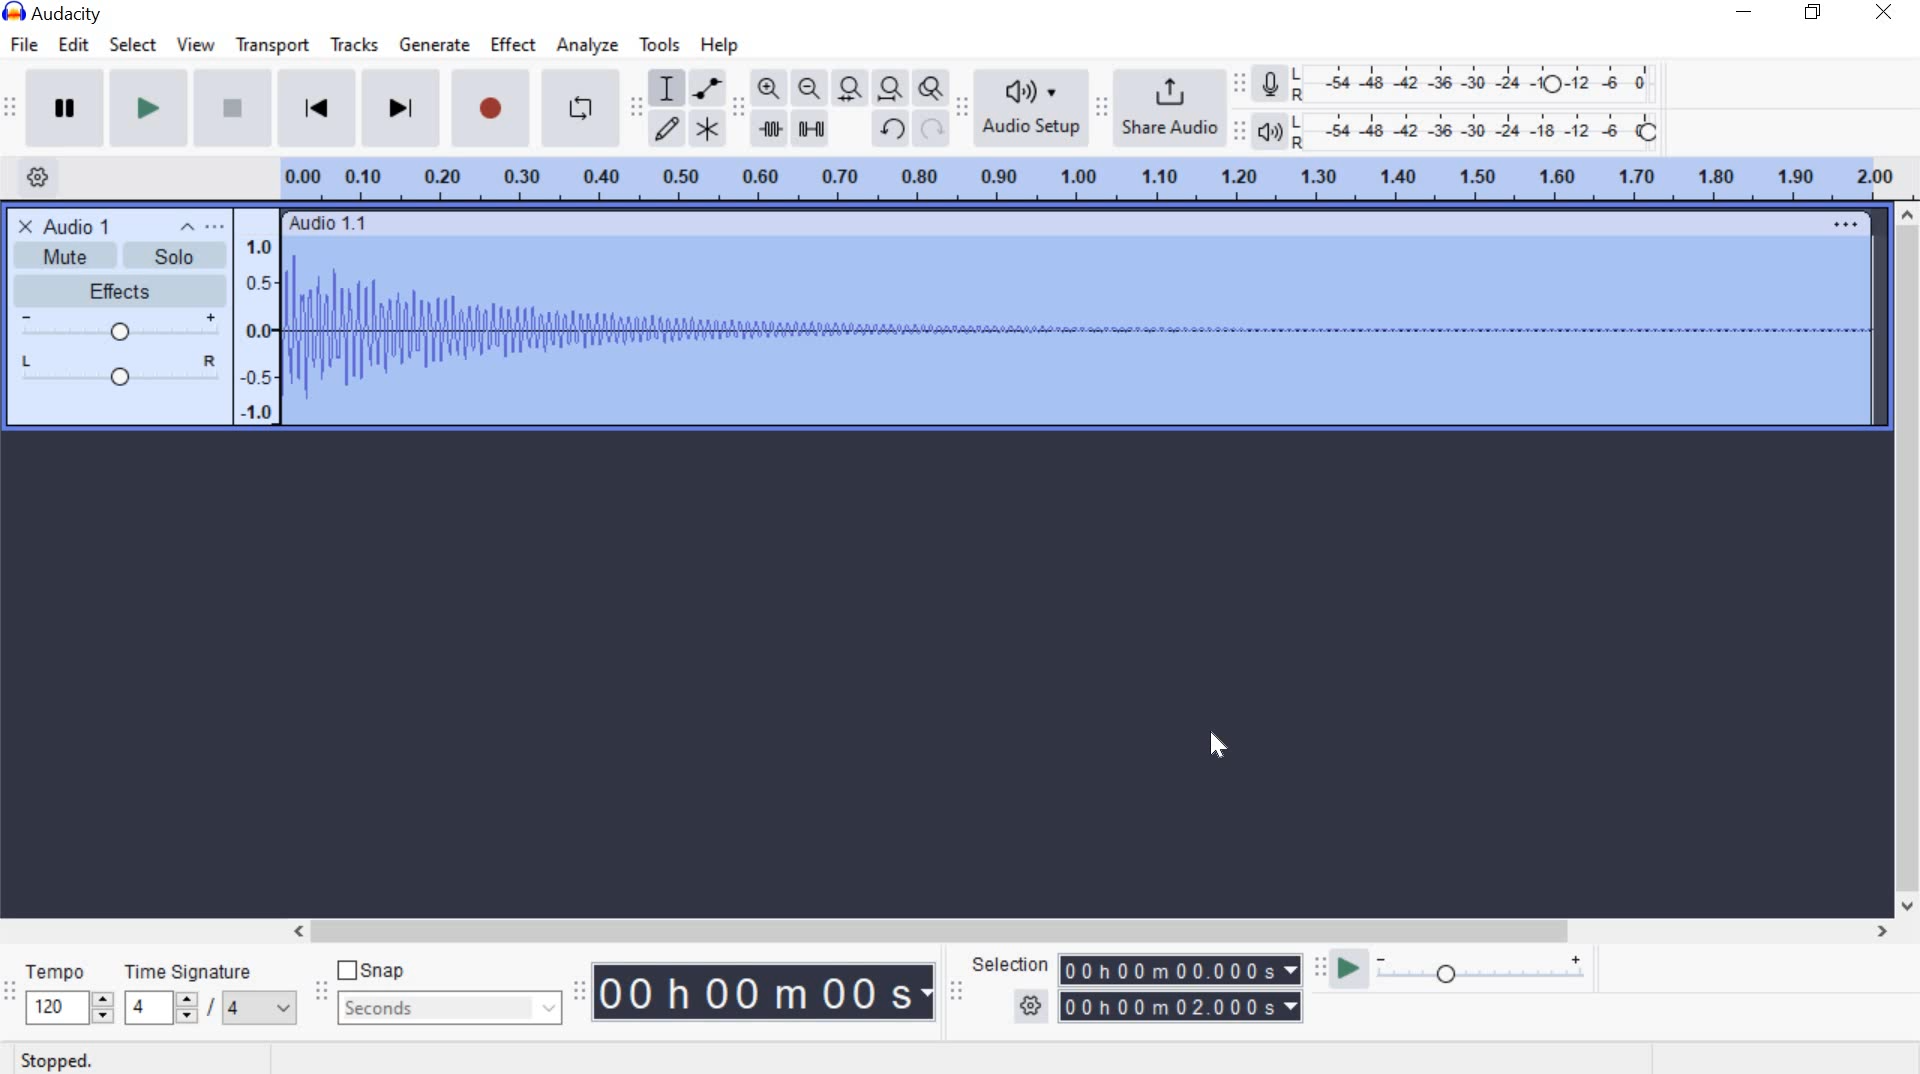  What do you see at coordinates (1315, 969) in the screenshot?
I see `Play-at-speed toolbar` at bounding box center [1315, 969].